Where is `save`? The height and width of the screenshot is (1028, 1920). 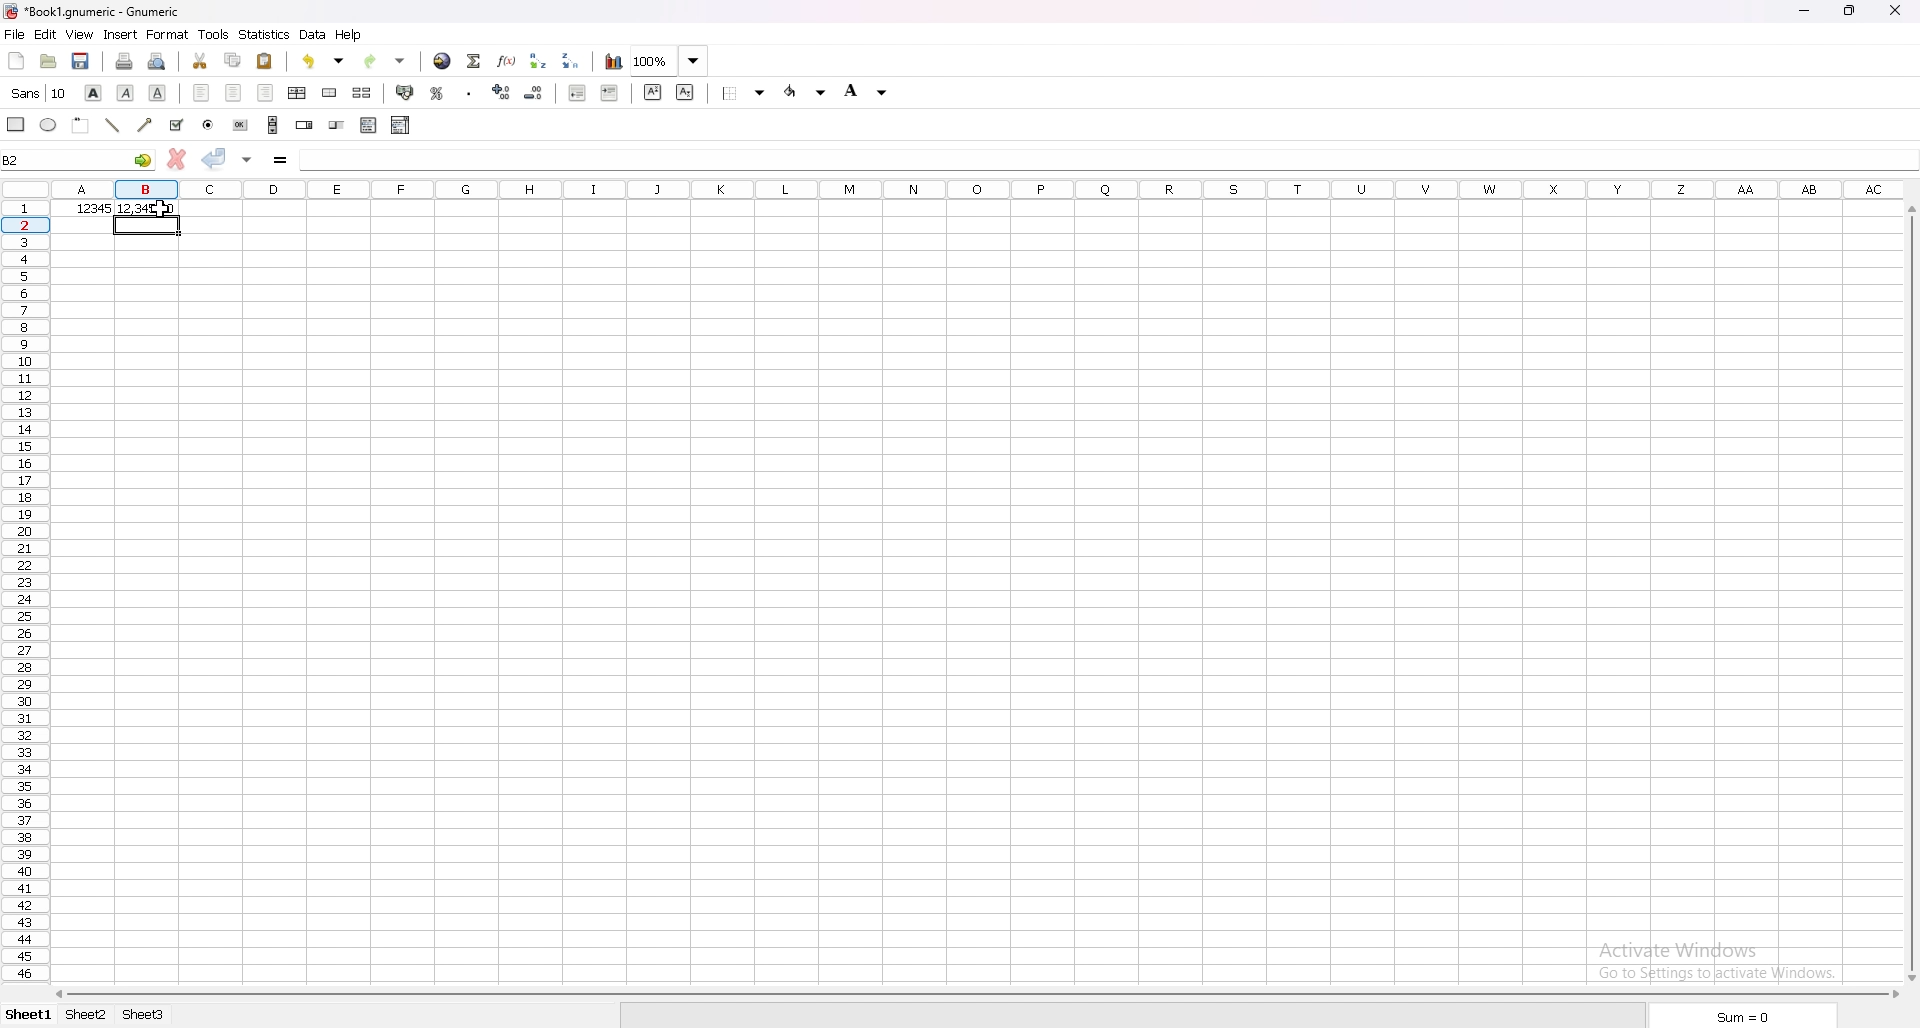
save is located at coordinates (81, 63).